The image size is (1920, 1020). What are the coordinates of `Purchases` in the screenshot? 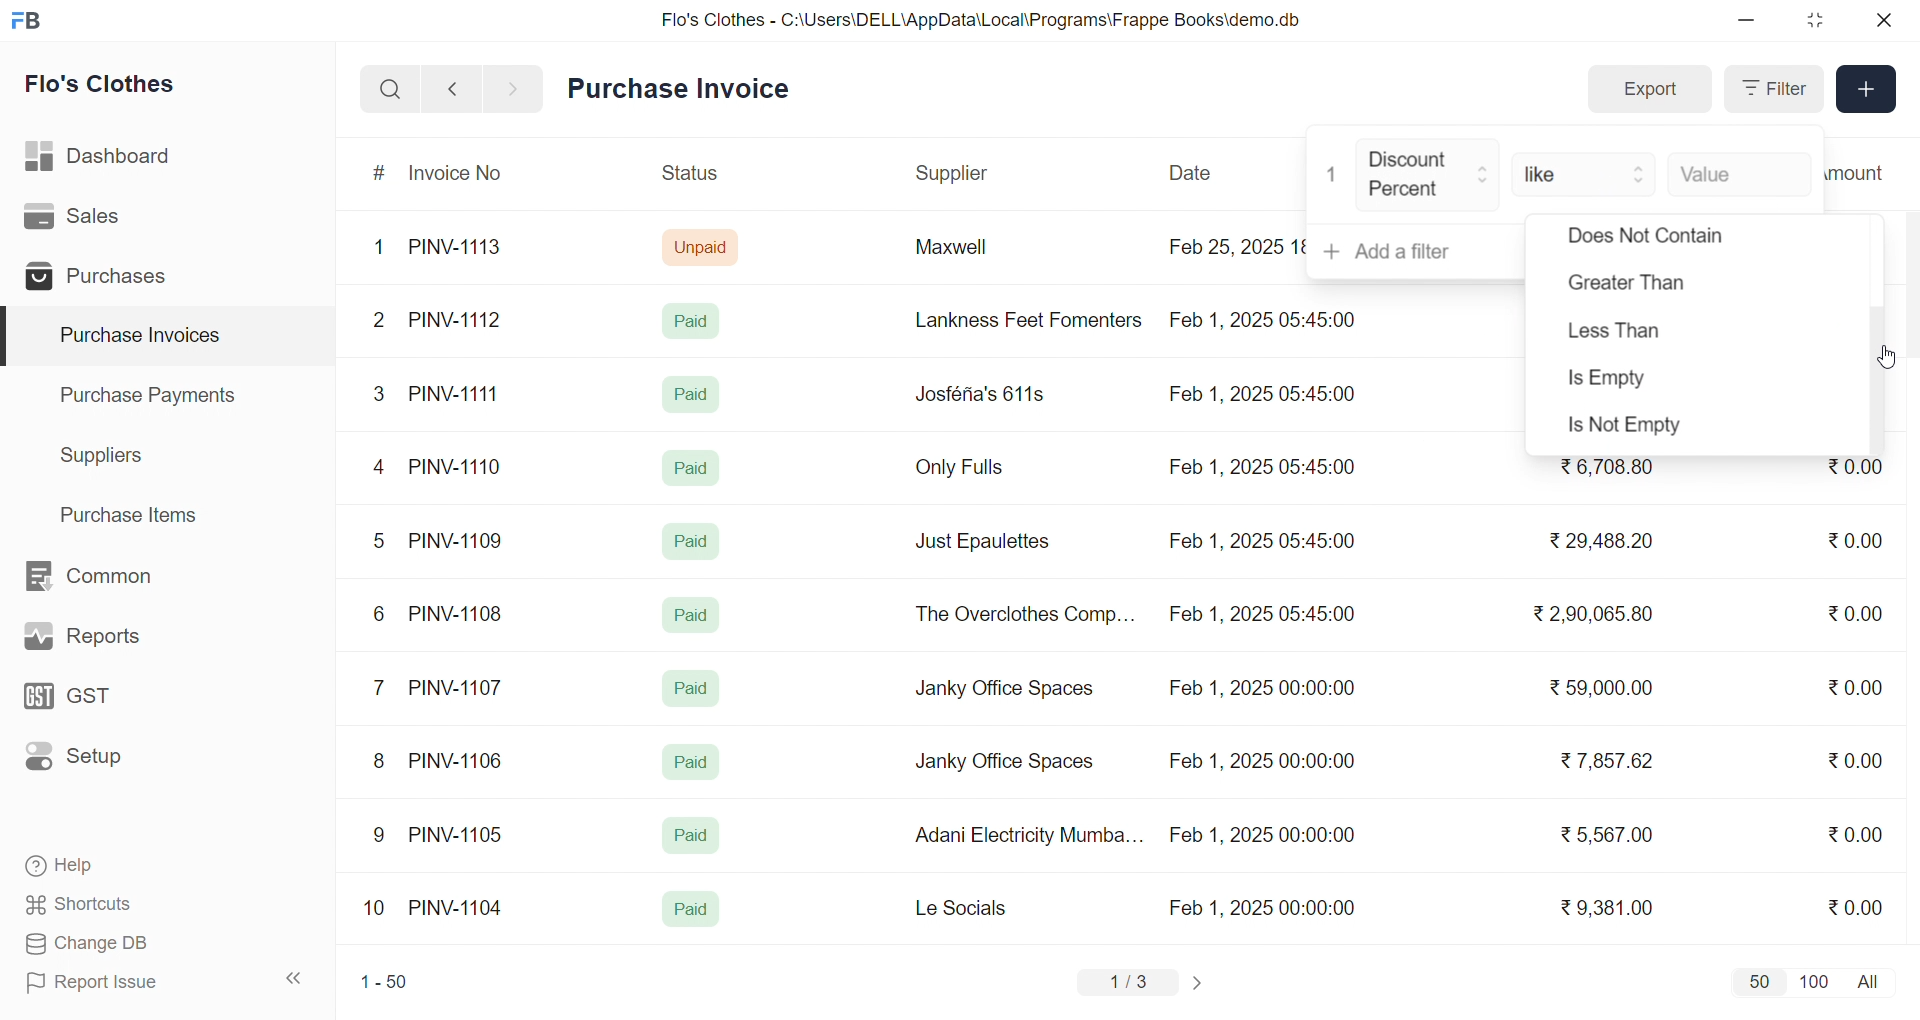 It's located at (103, 279).